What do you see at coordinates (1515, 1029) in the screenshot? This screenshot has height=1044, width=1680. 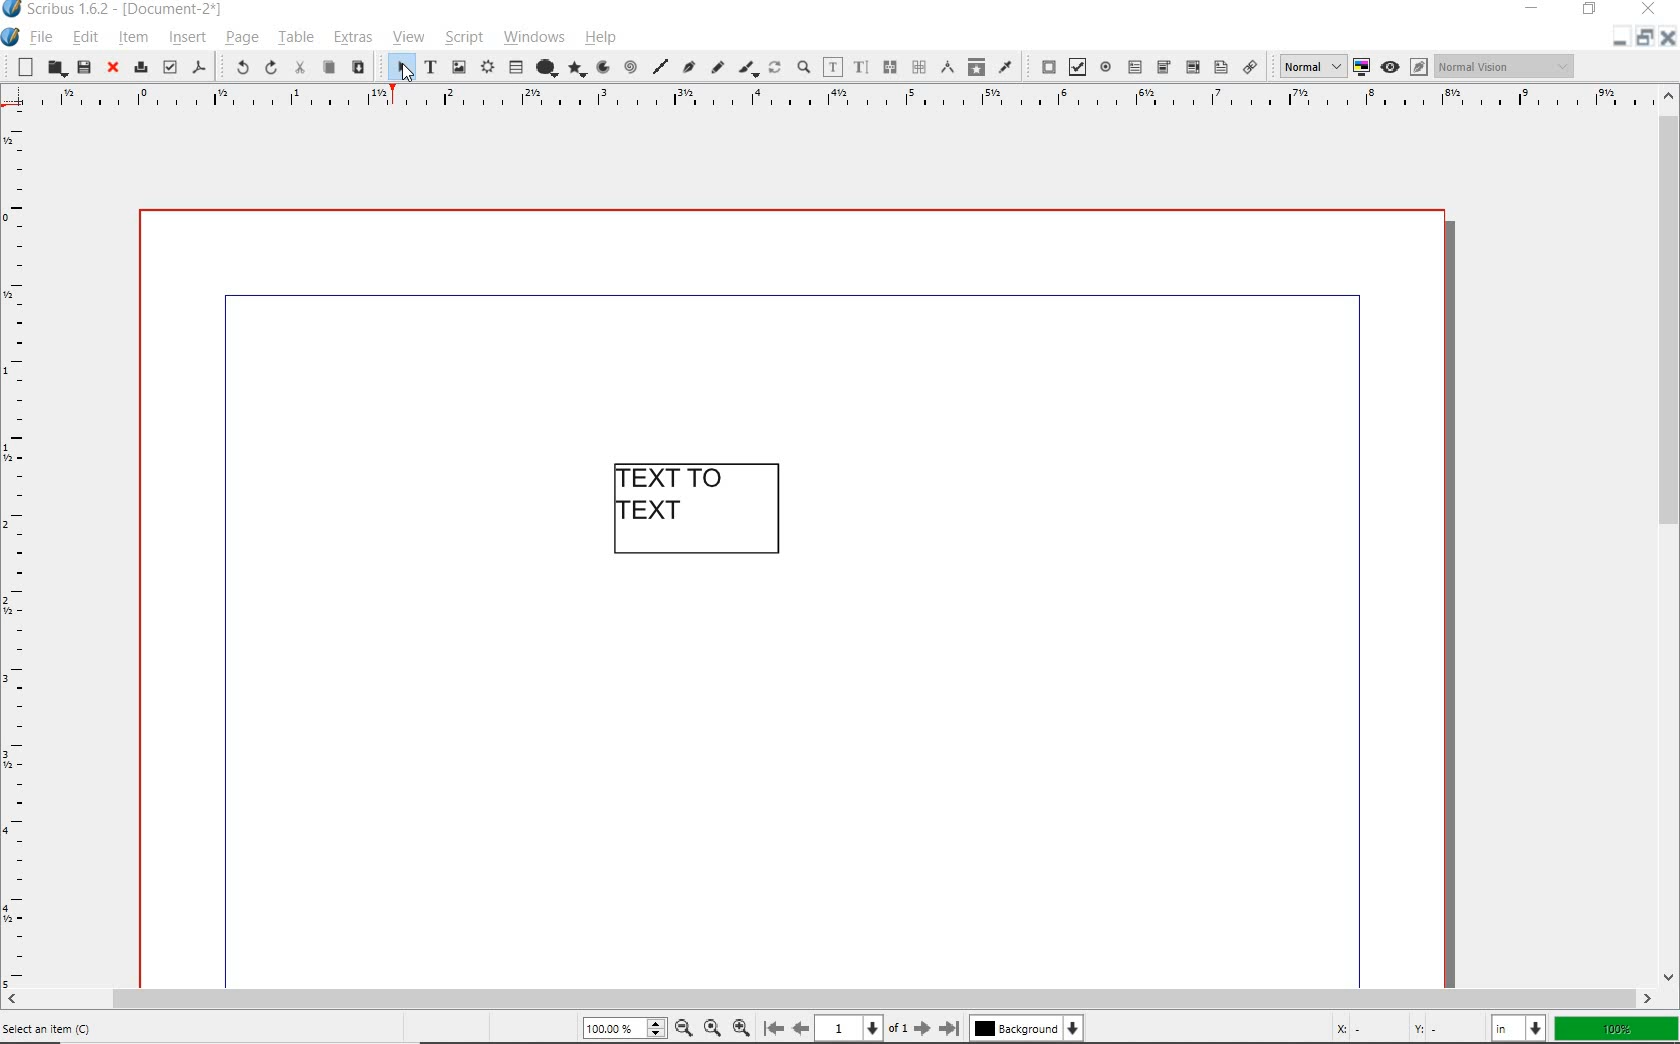 I see `select unit` at bounding box center [1515, 1029].